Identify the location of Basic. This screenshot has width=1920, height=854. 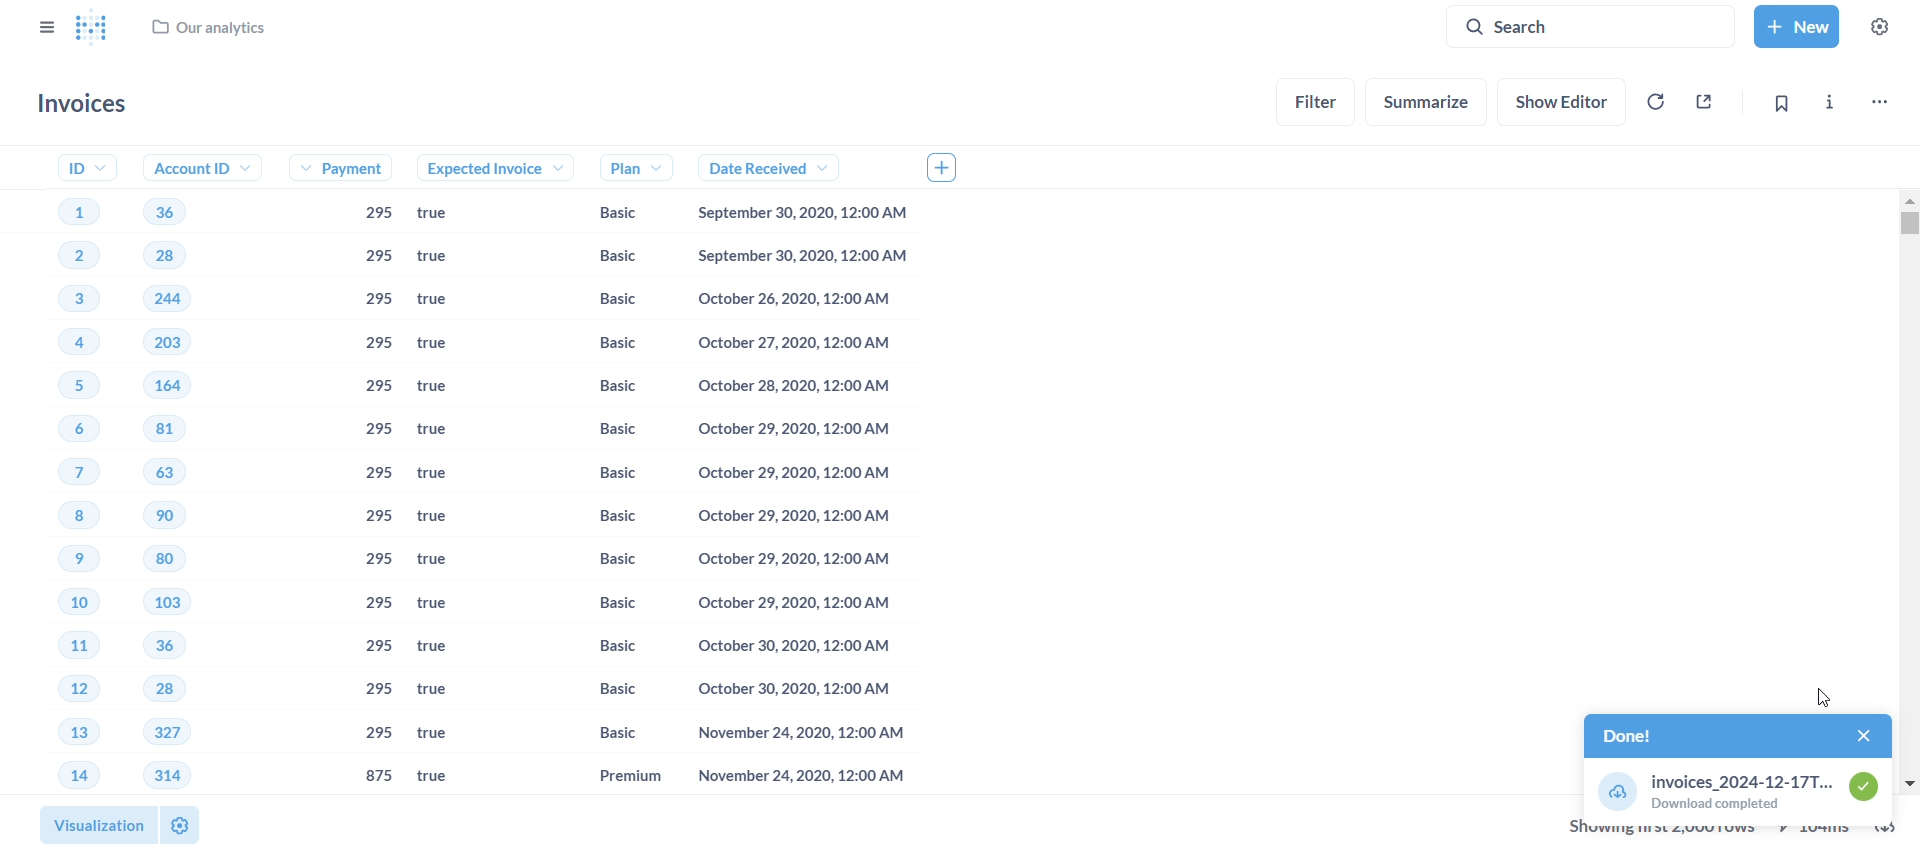
(601, 300).